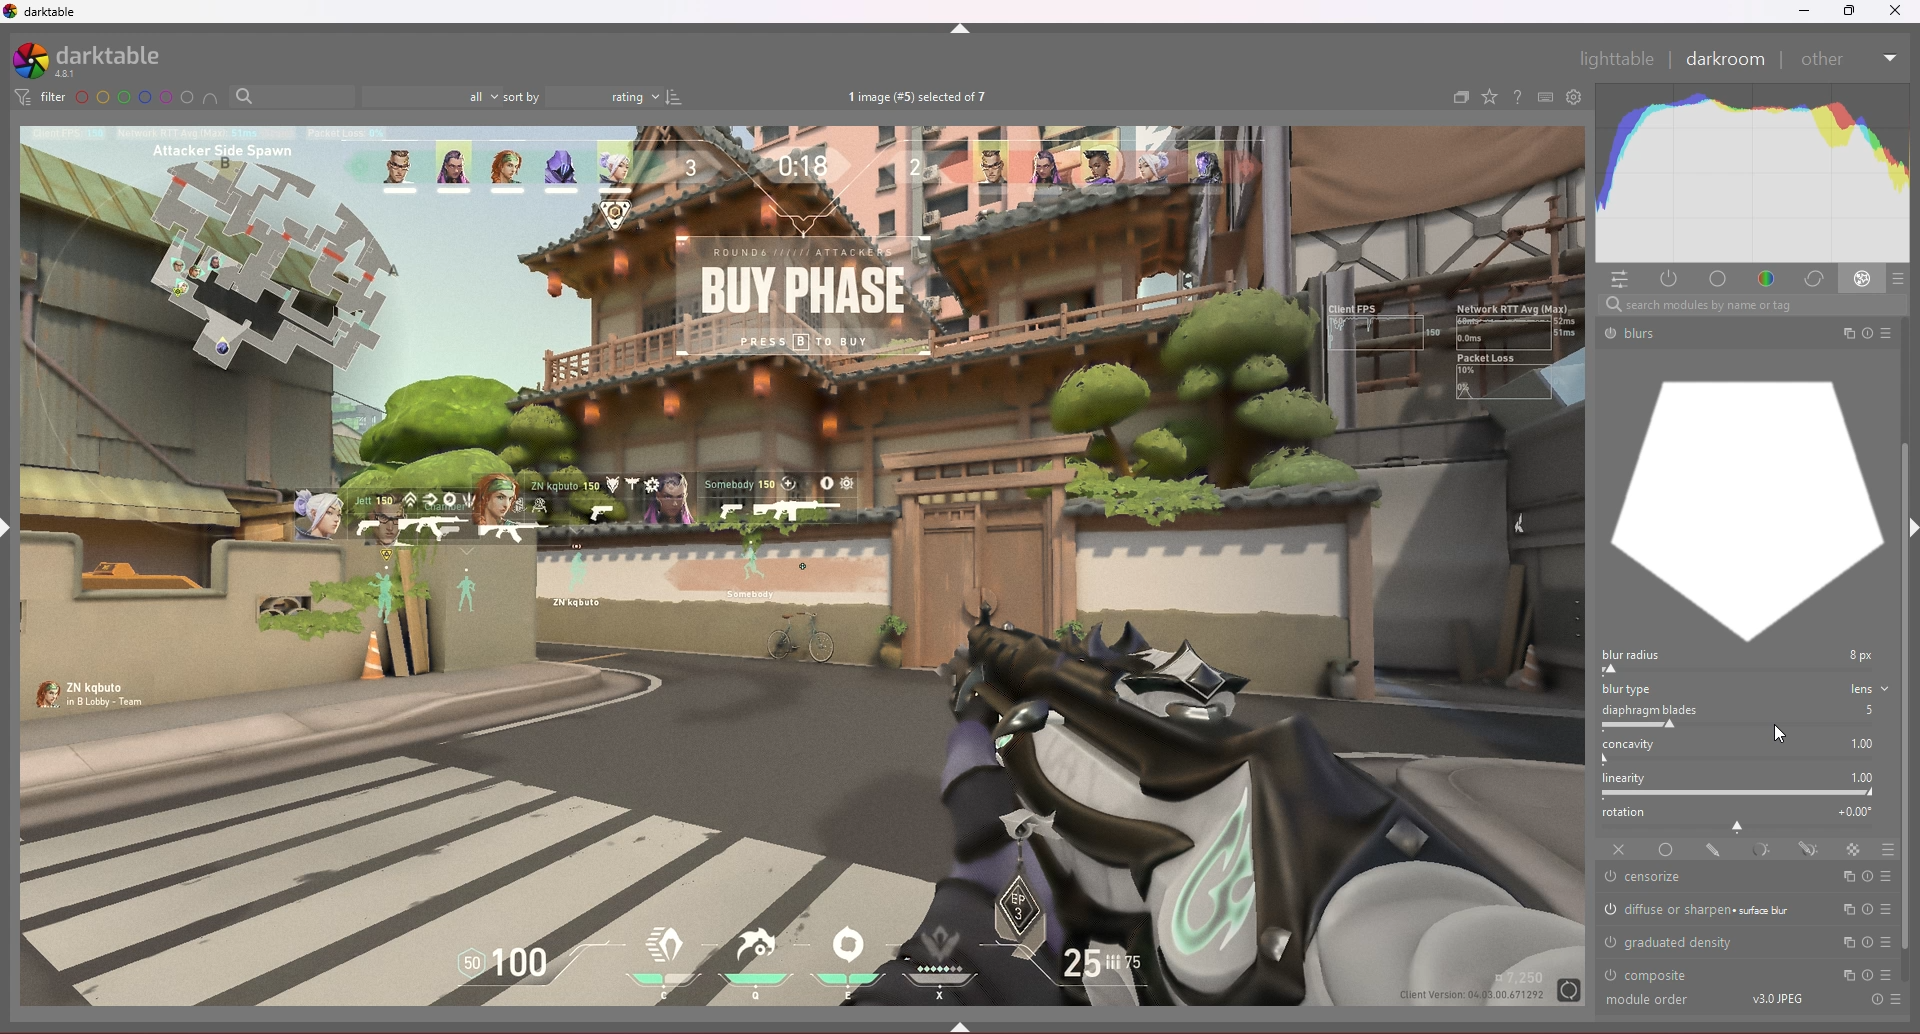 This screenshot has height=1034, width=1920. Describe the element at coordinates (1747, 818) in the screenshot. I see `rotation` at that location.